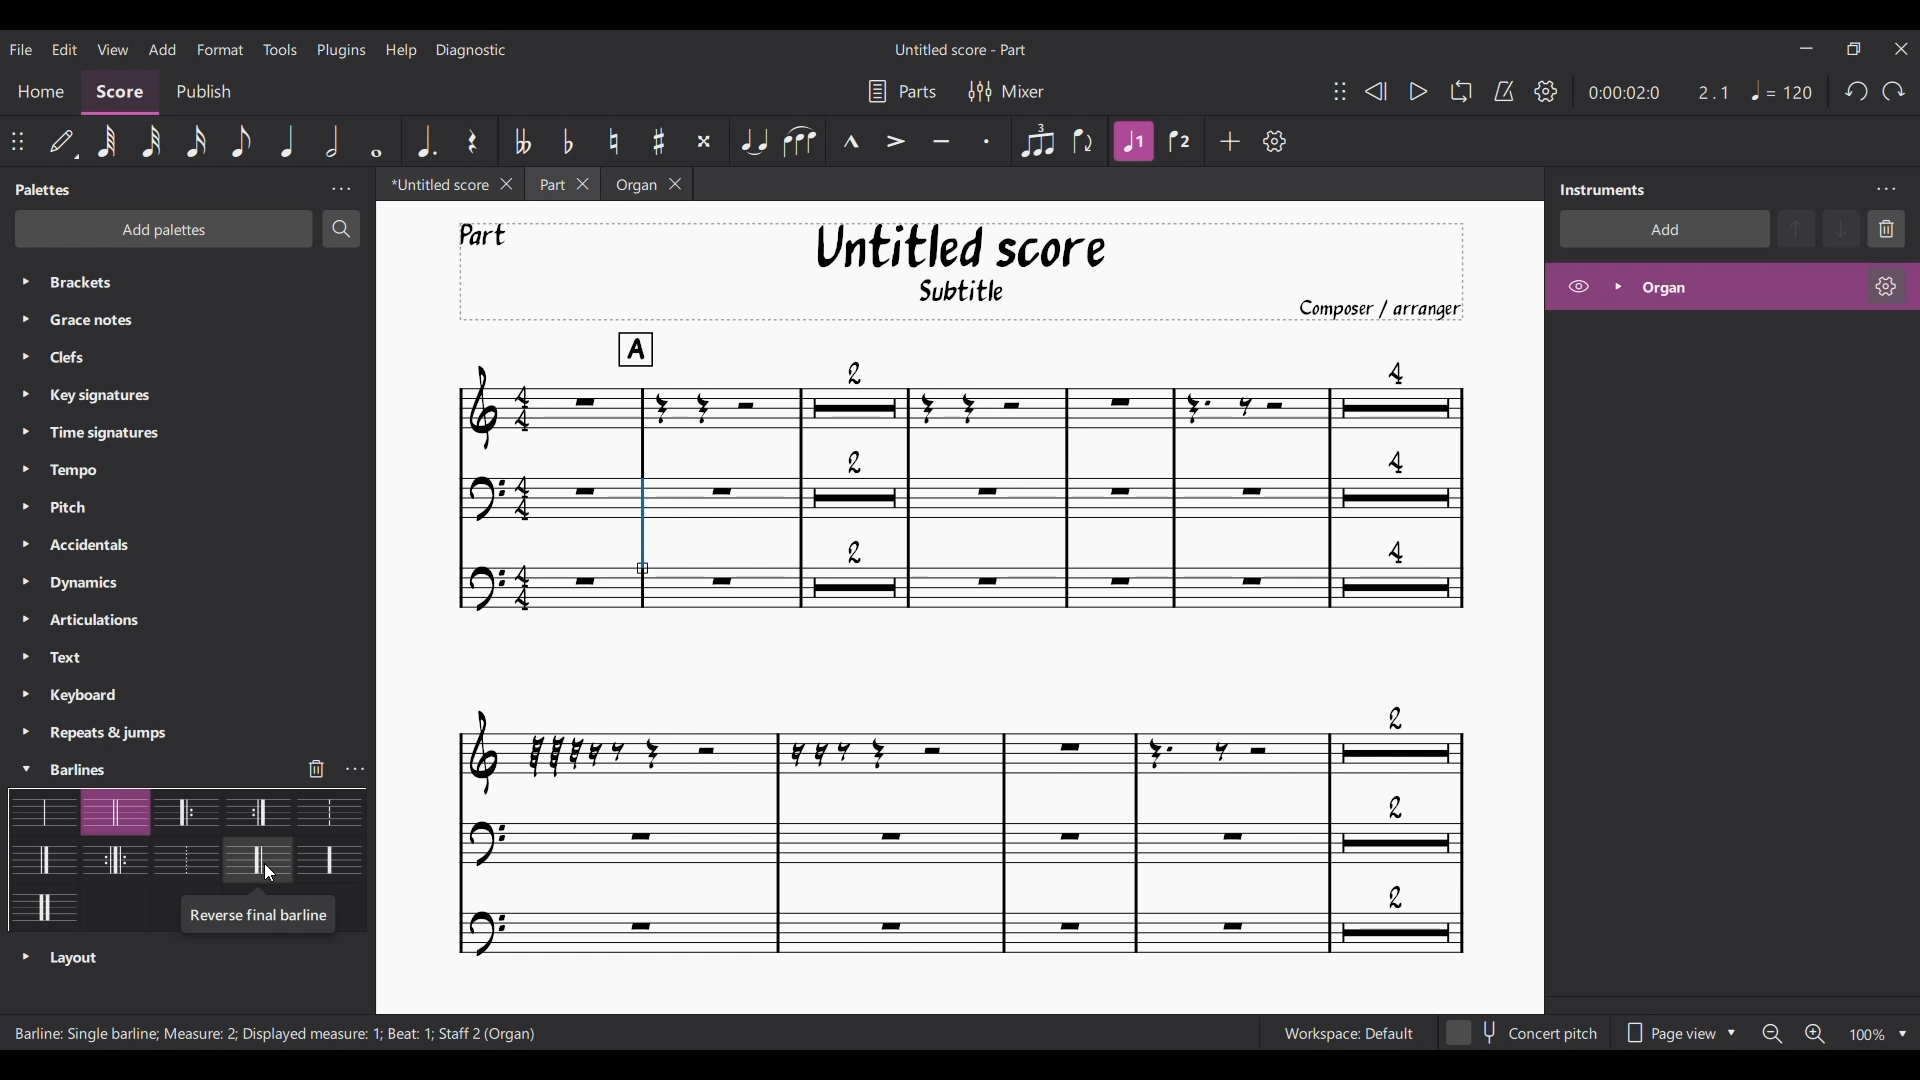 This screenshot has width=1920, height=1080. What do you see at coordinates (341, 49) in the screenshot?
I see `Plugins menu` at bounding box center [341, 49].